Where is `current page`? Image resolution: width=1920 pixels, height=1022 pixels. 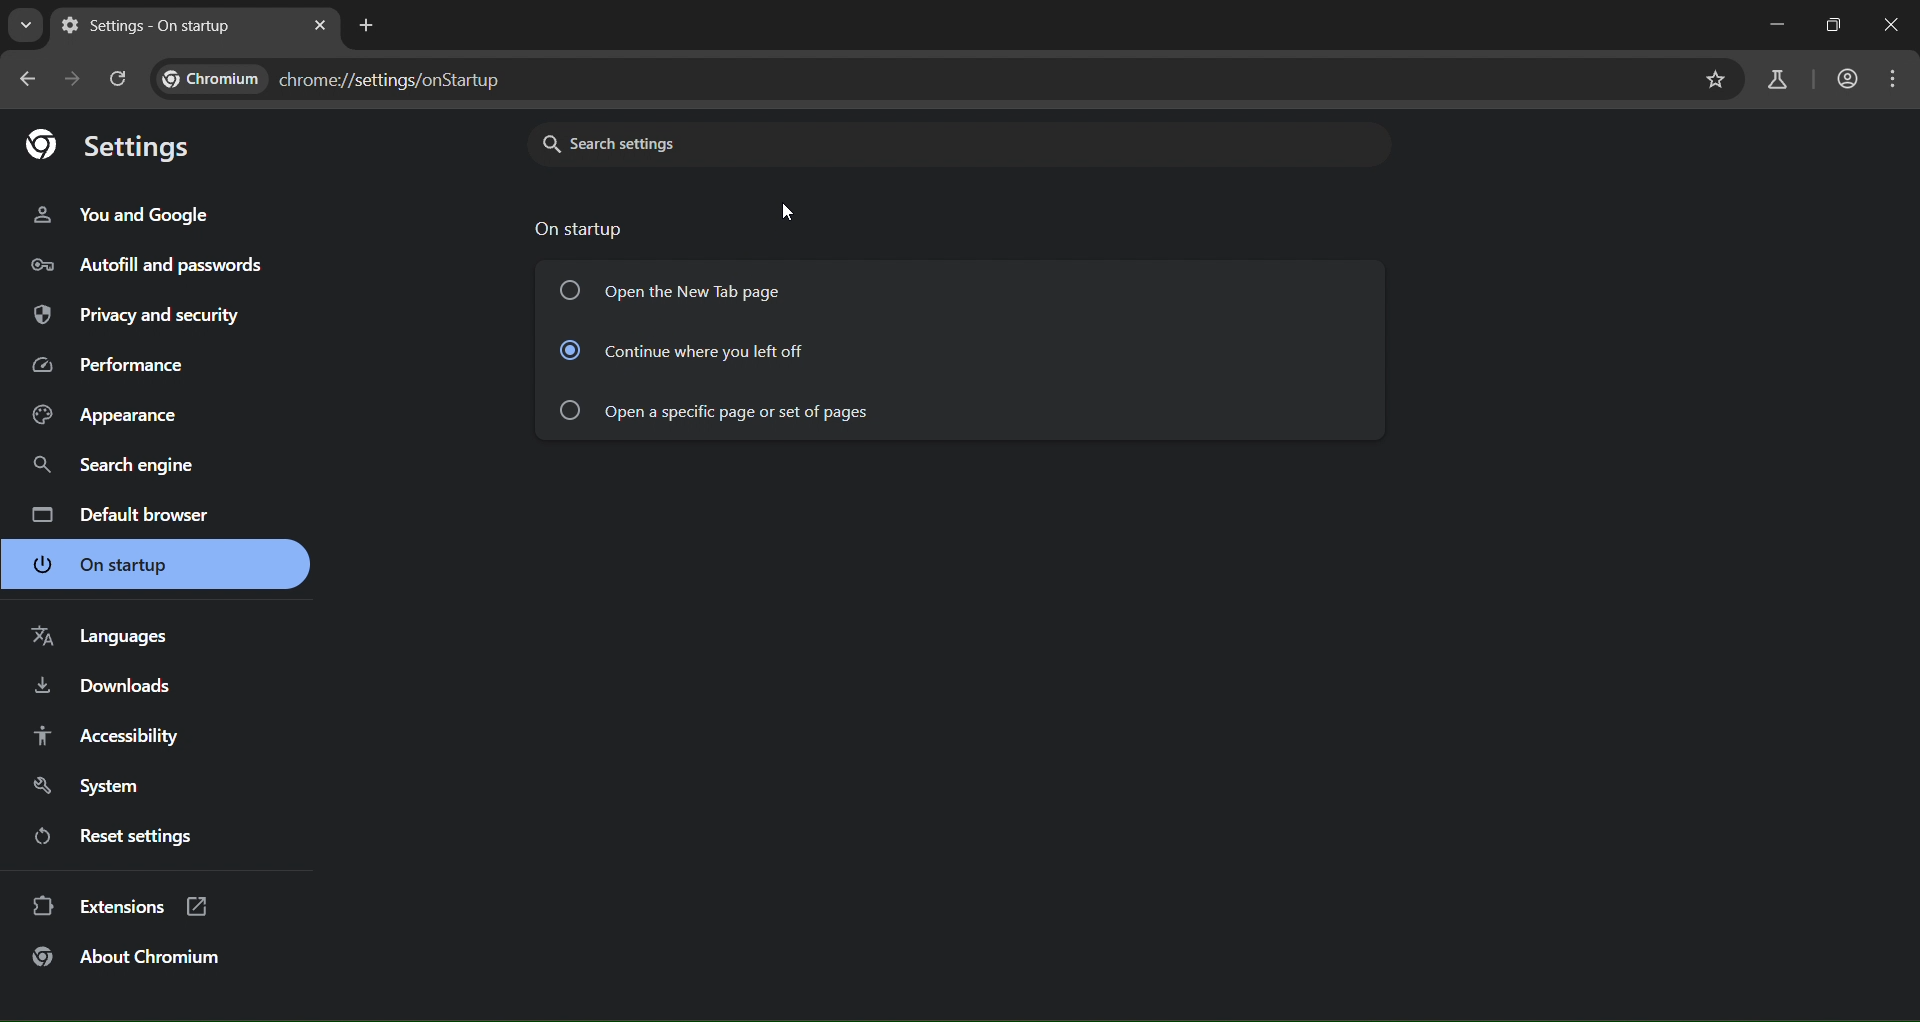 current page is located at coordinates (146, 26).